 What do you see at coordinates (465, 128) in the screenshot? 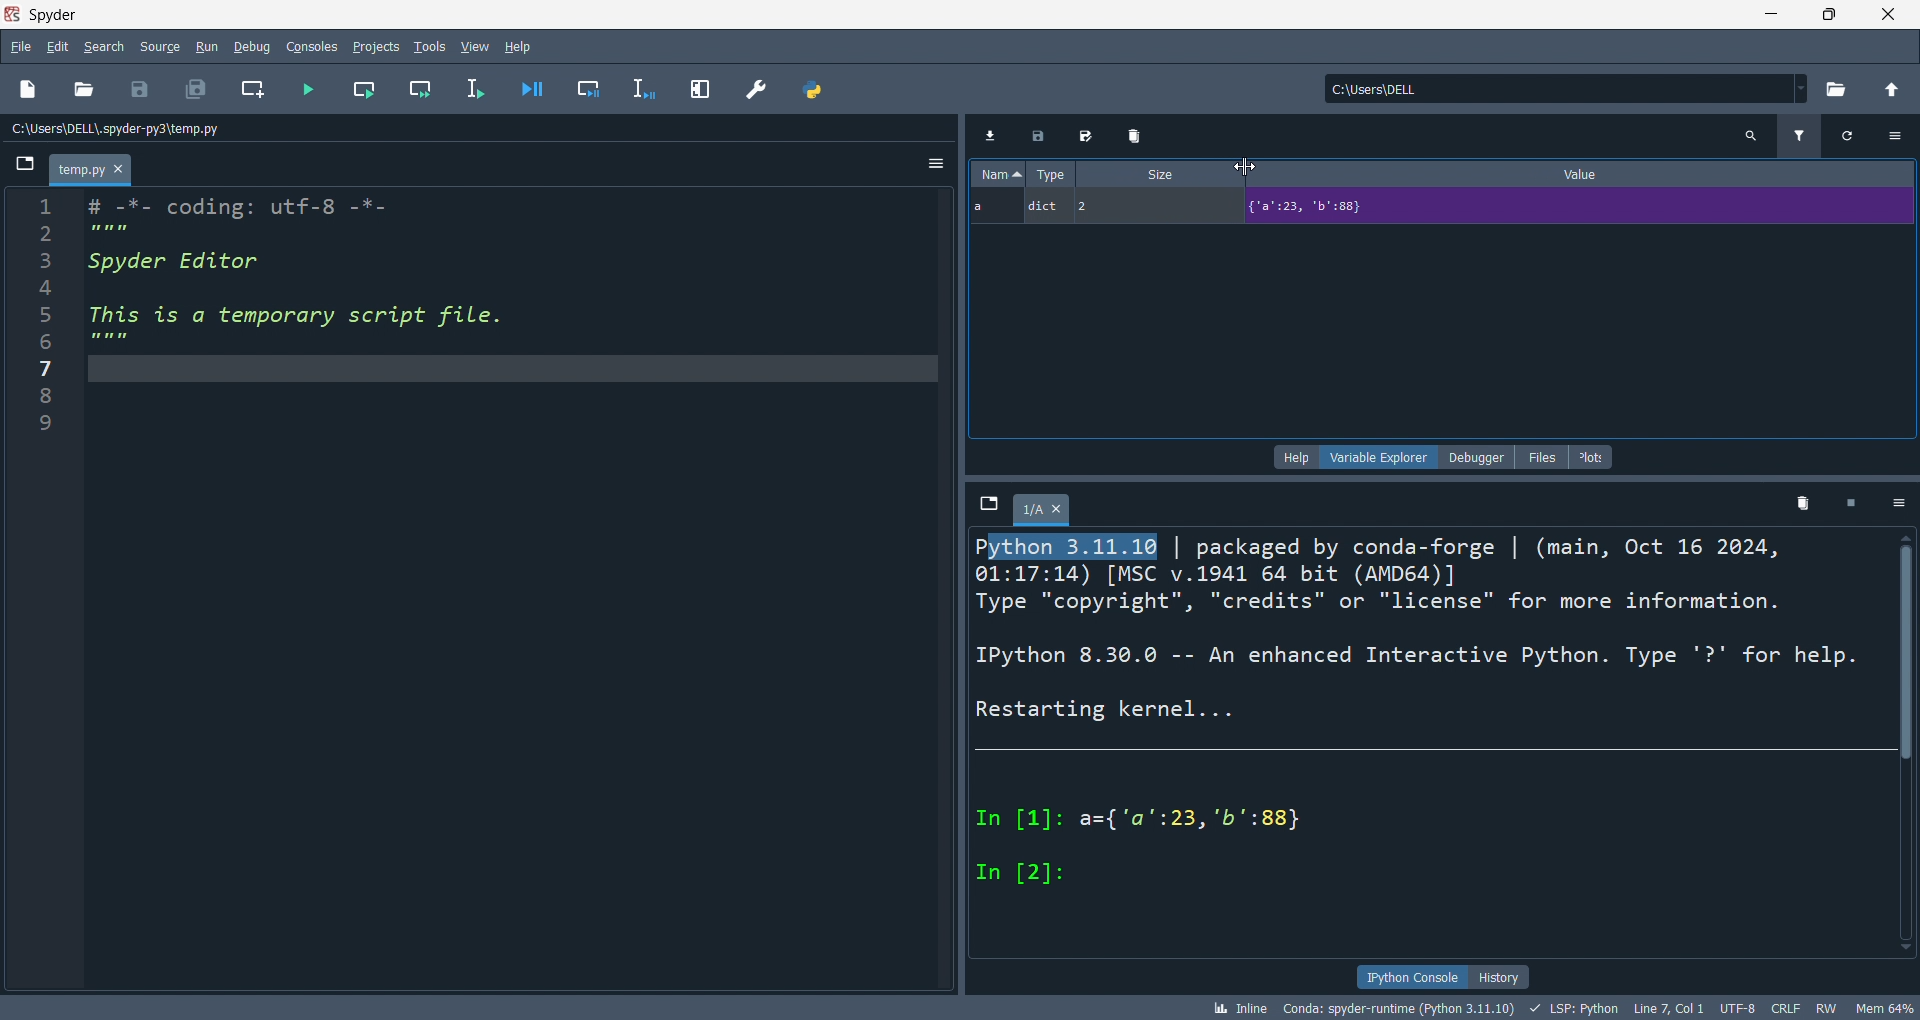
I see `file locations` at bounding box center [465, 128].